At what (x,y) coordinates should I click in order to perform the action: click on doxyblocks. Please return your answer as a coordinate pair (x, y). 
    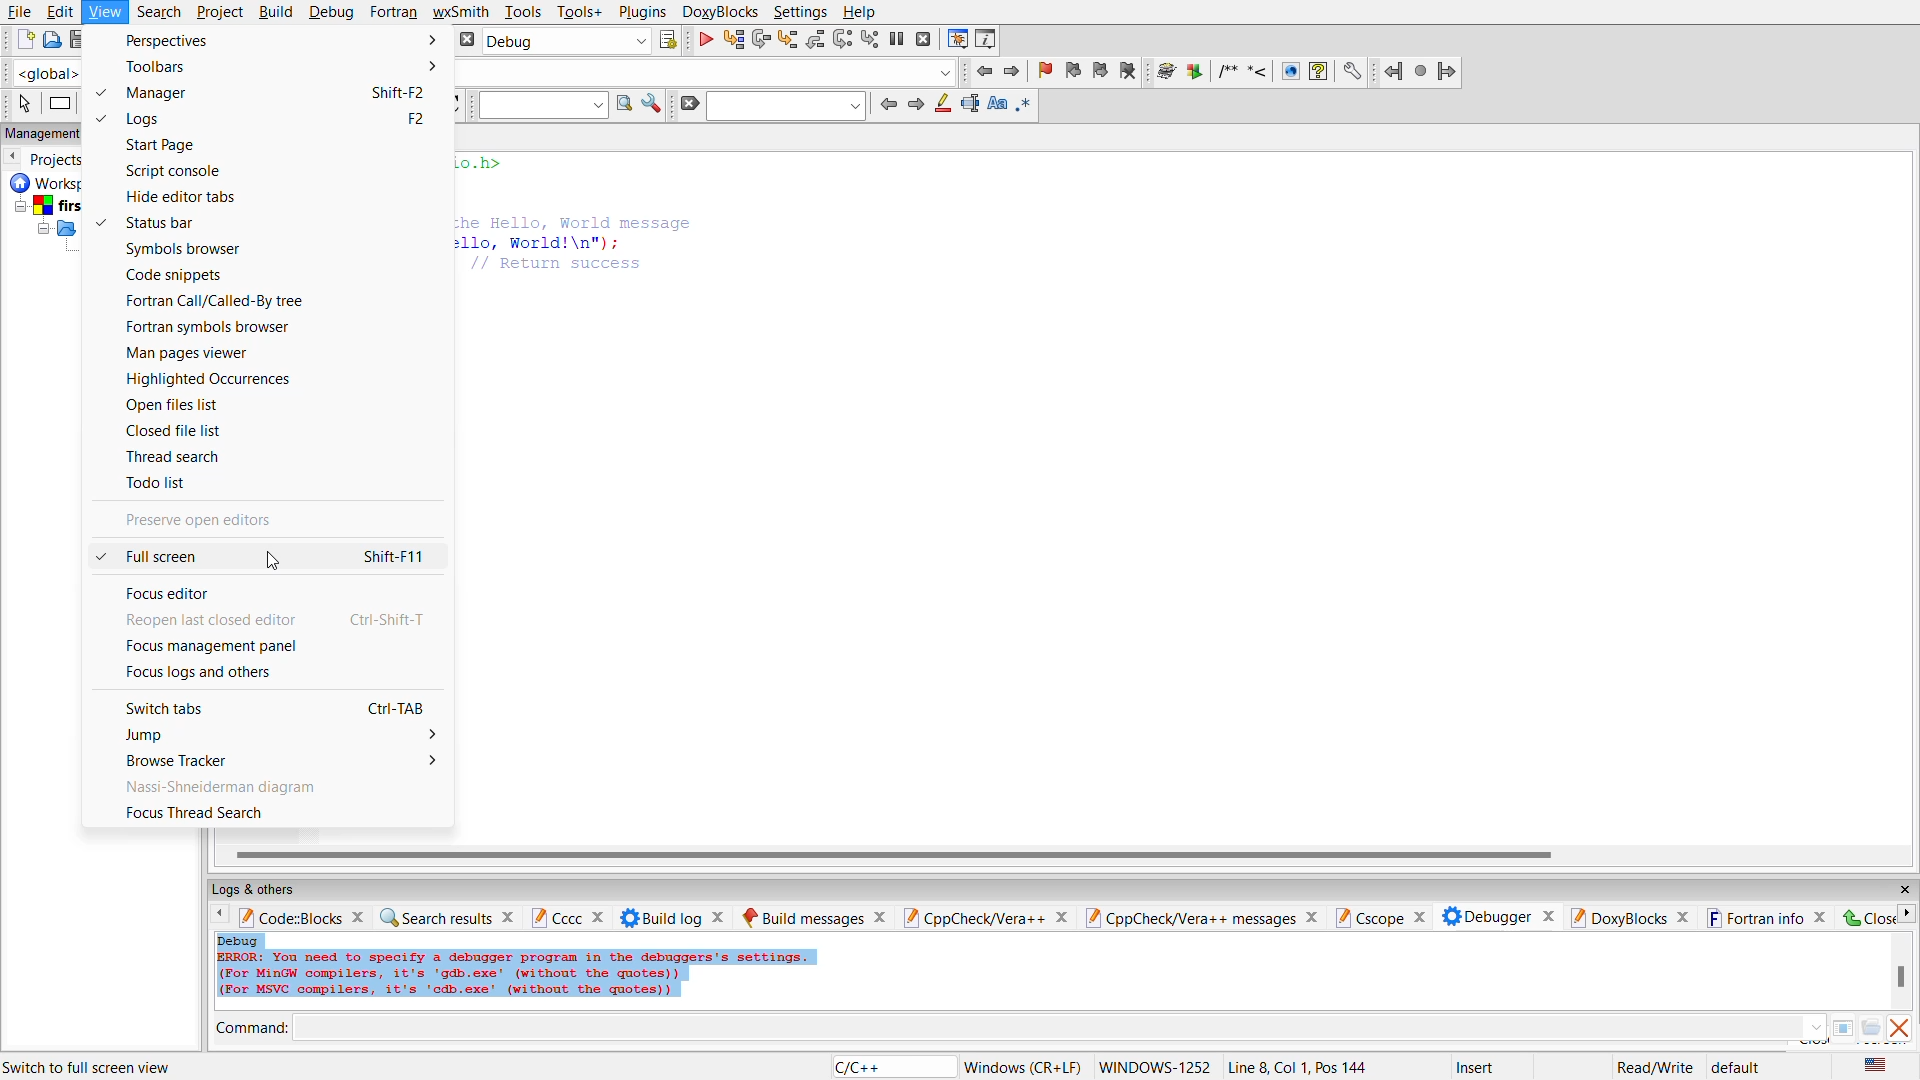
    Looking at the image, I should click on (1256, 71).